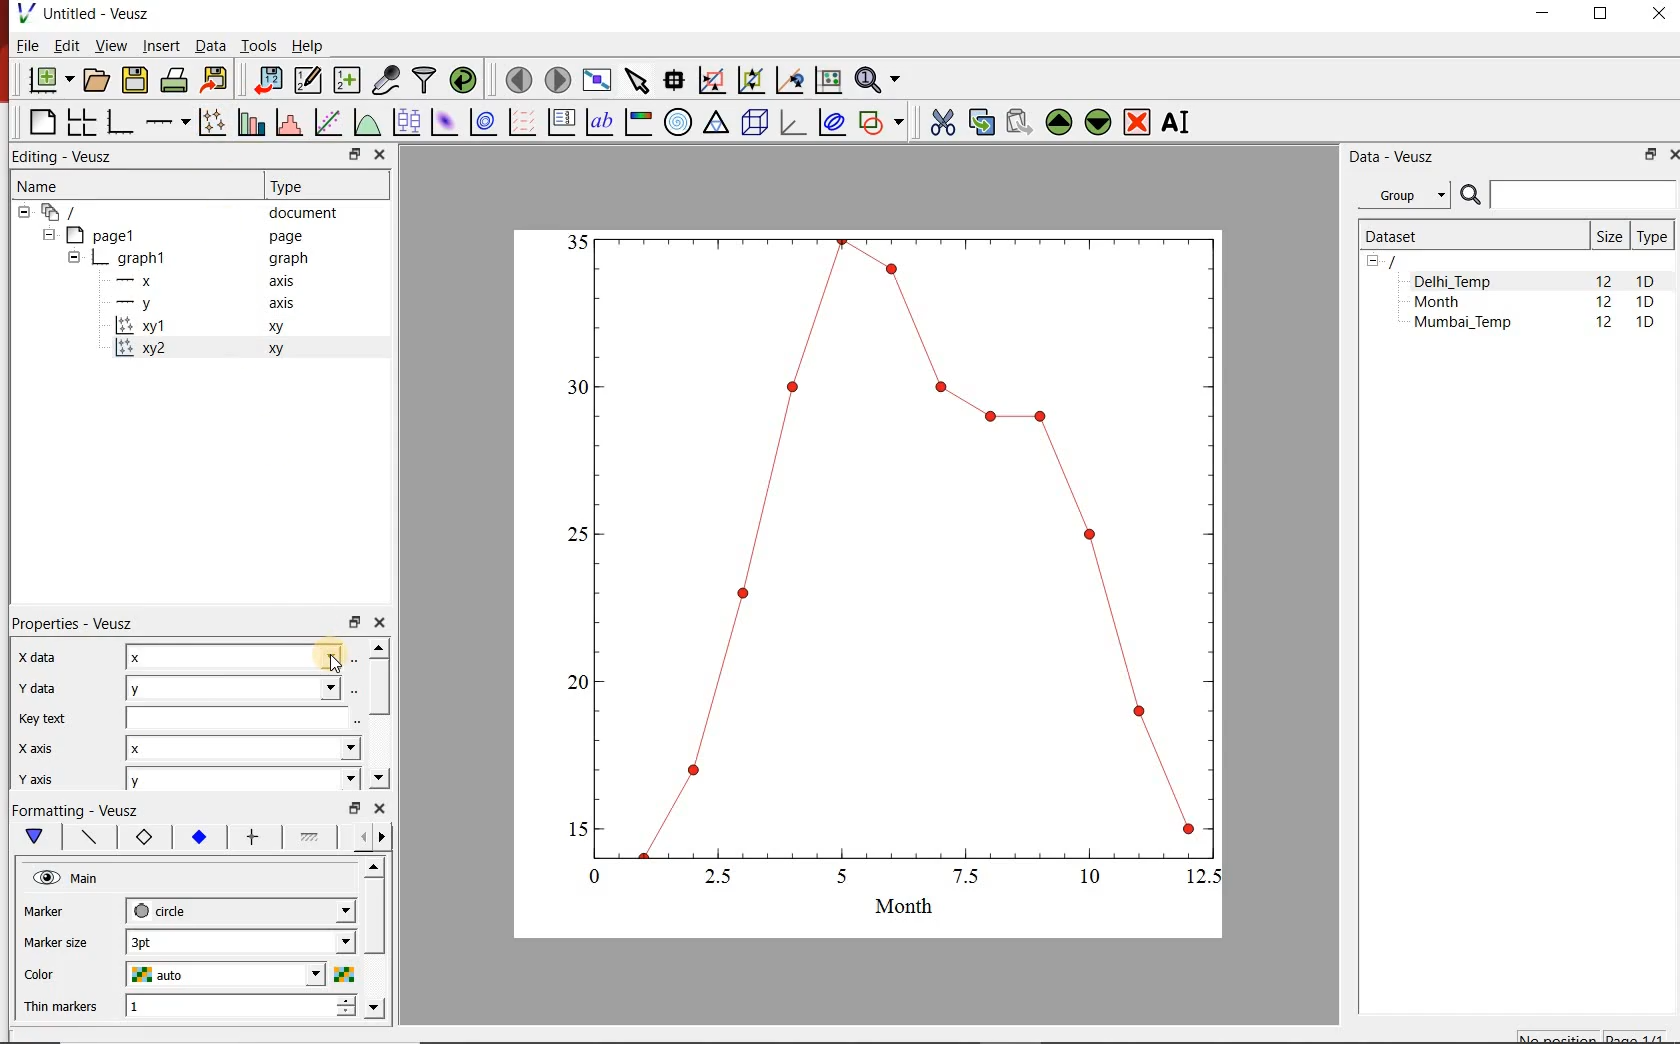 The image size is (1680, 1044). I want to click on -y axis, so click(197, 305).